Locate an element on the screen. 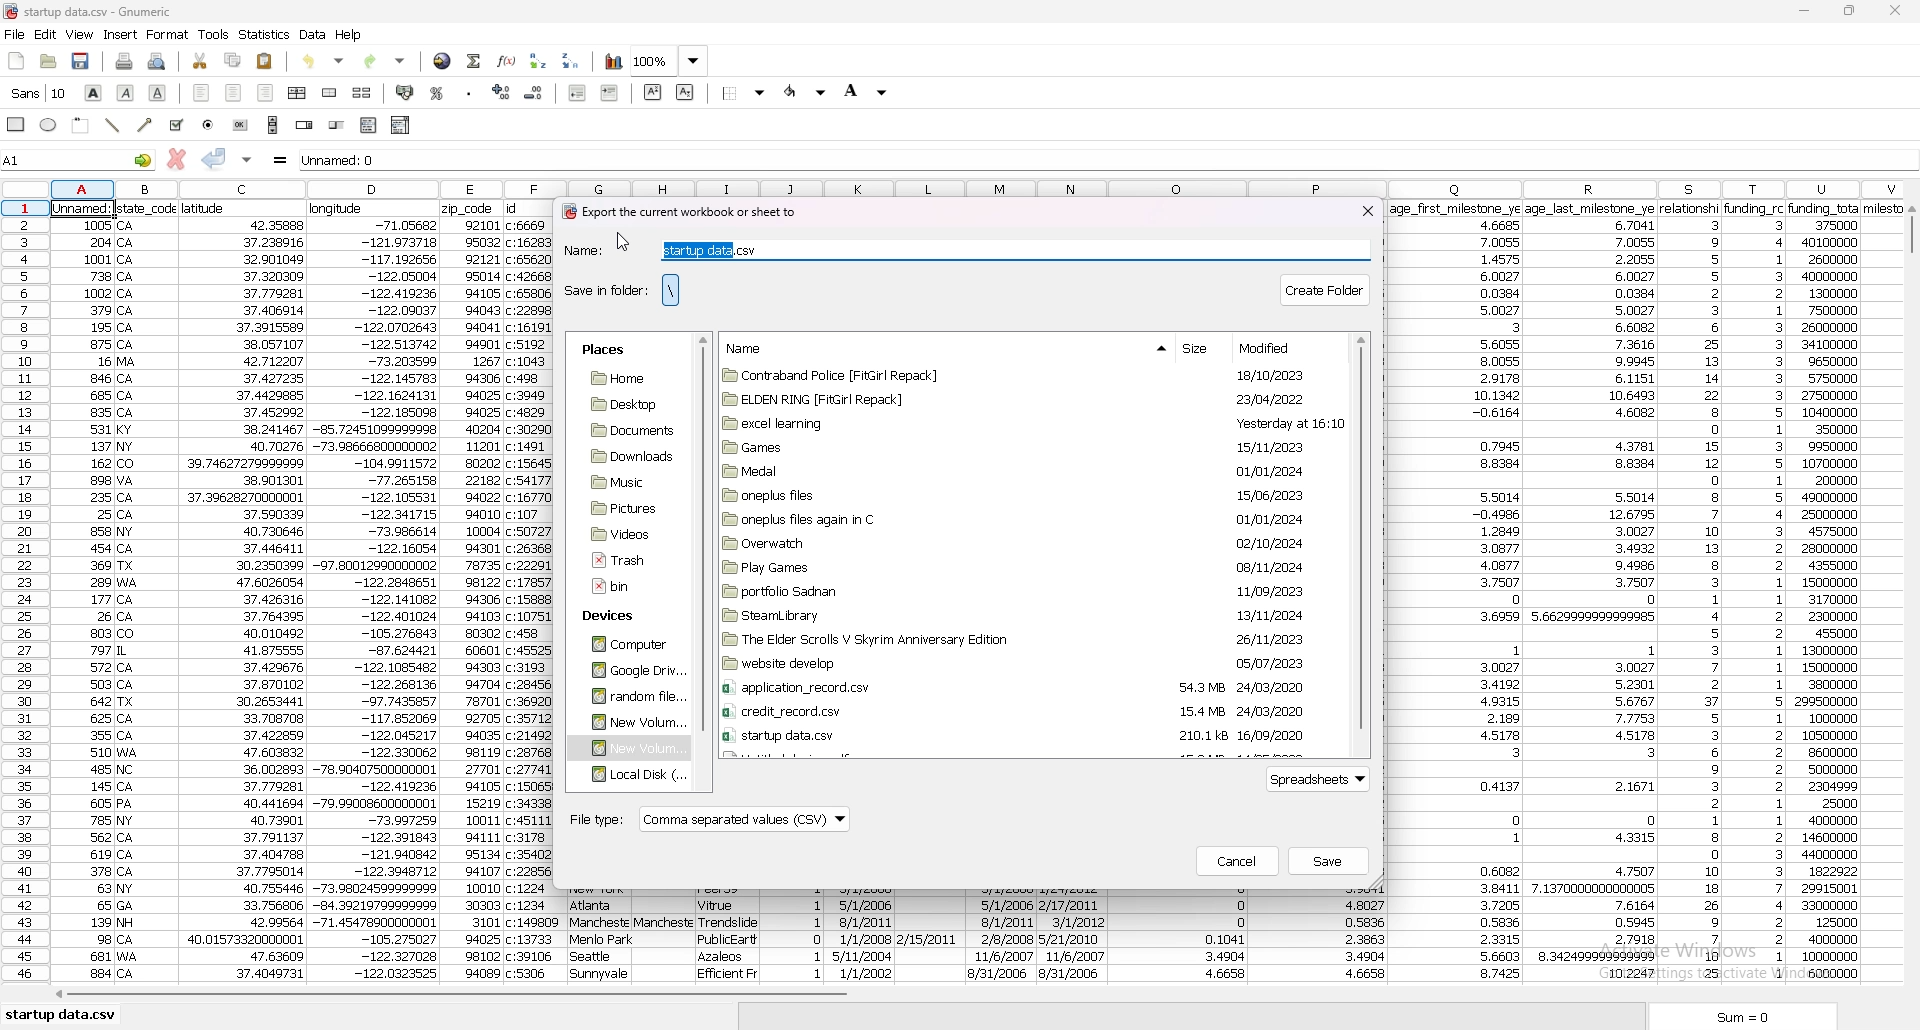 This screenshot has width=1920, height=1030. cursor is located at coordinates (626, 241).